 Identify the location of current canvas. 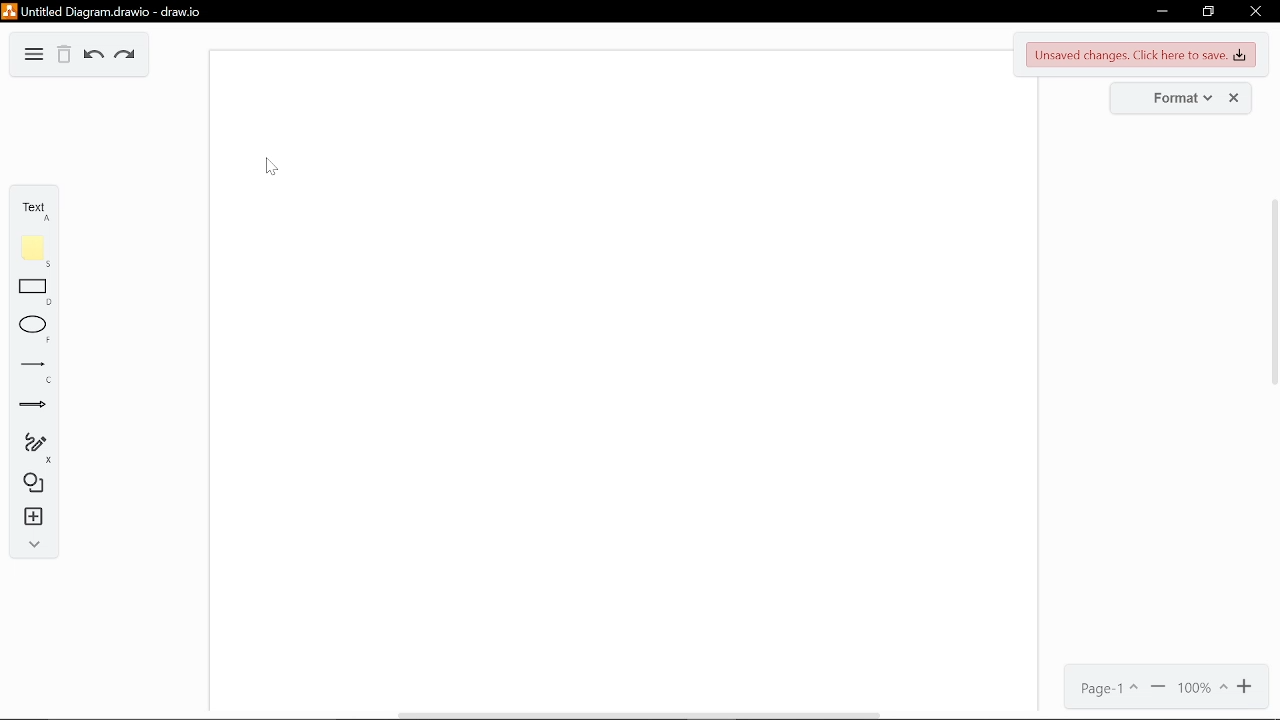
(610, 377).